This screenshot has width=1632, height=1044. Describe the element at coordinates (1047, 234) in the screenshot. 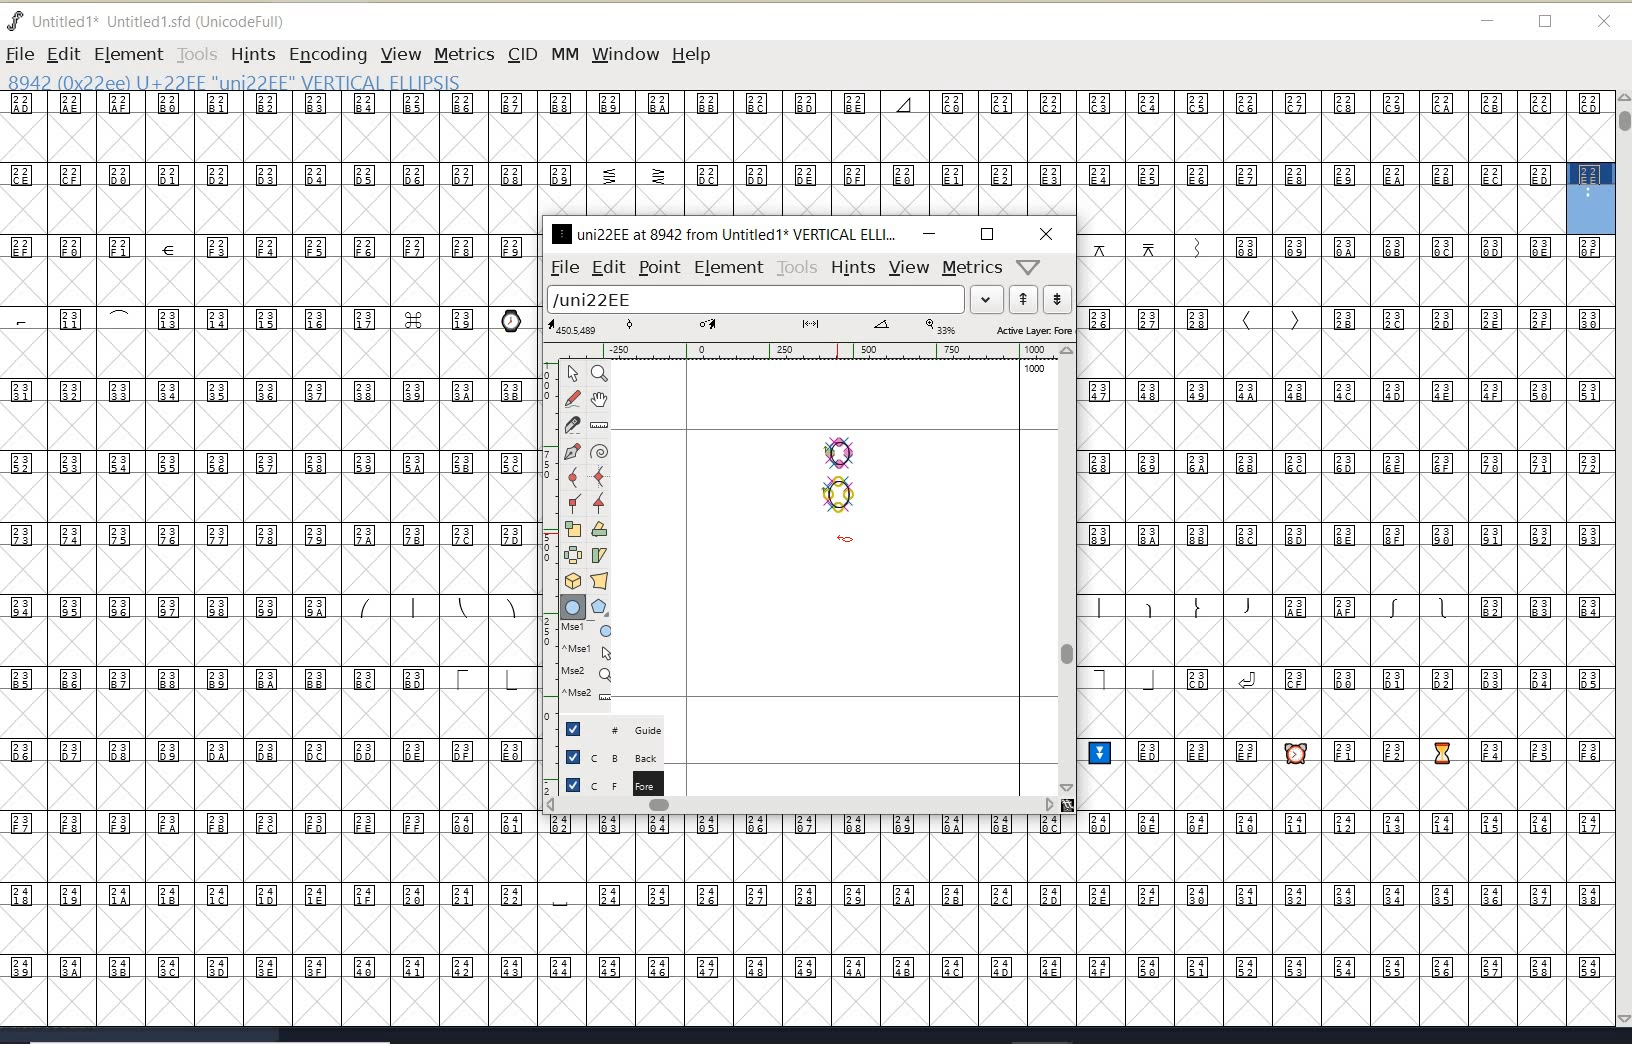

I see `close` at that location.